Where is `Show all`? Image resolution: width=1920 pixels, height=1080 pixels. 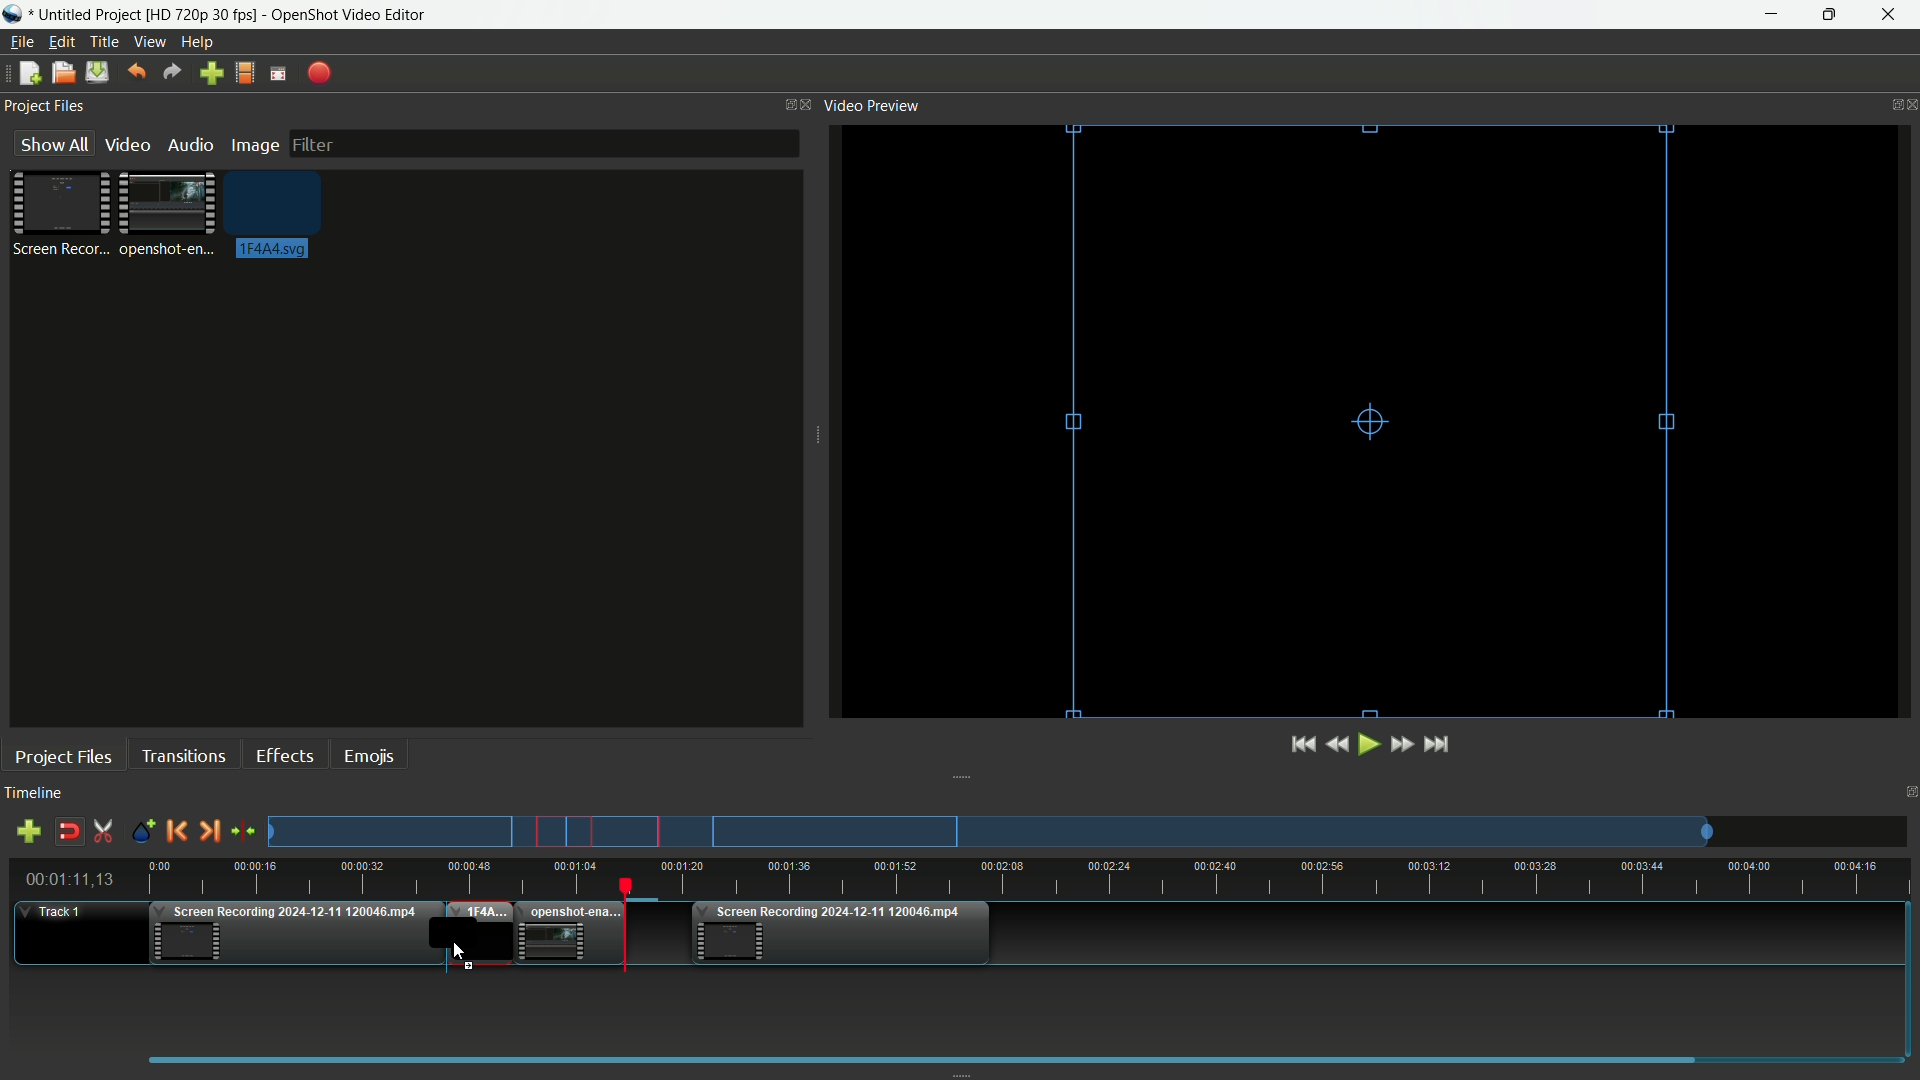 Show all is located at coordinates (47, 144).